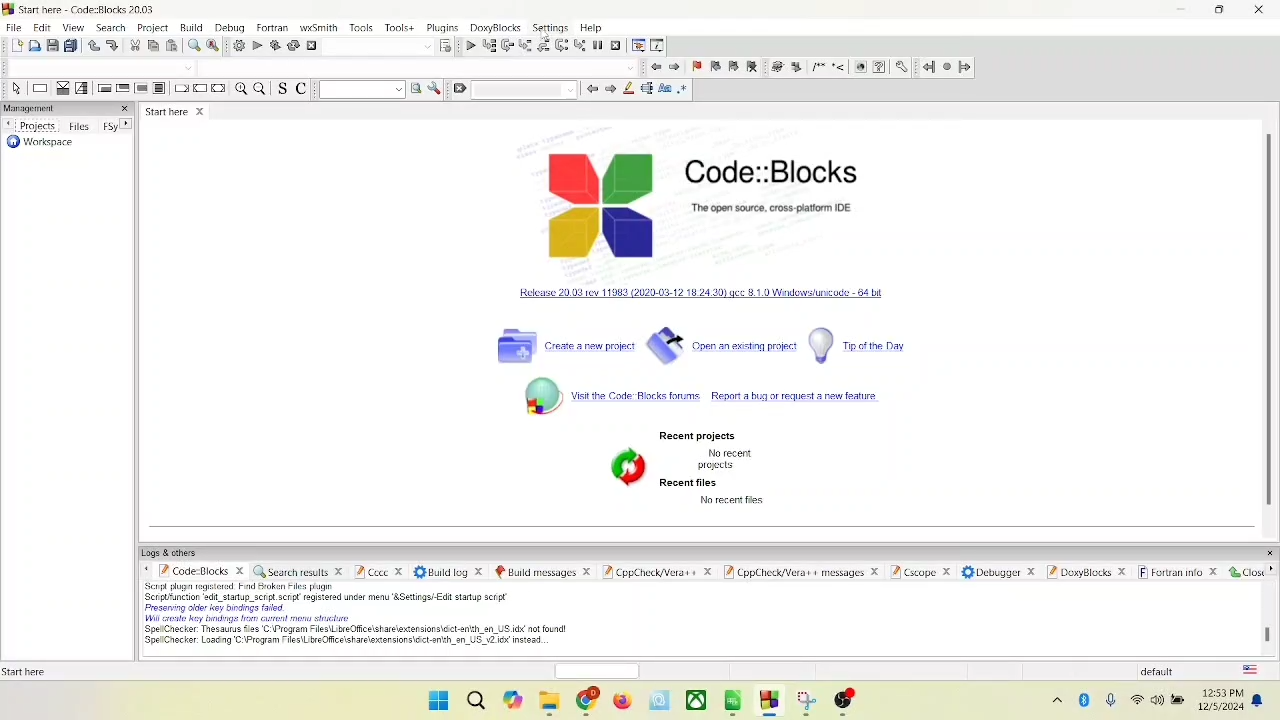  What do you see at coordinates (294, 46) in the screenshot?
I see `rebuild` at bounding box center [294, 46].